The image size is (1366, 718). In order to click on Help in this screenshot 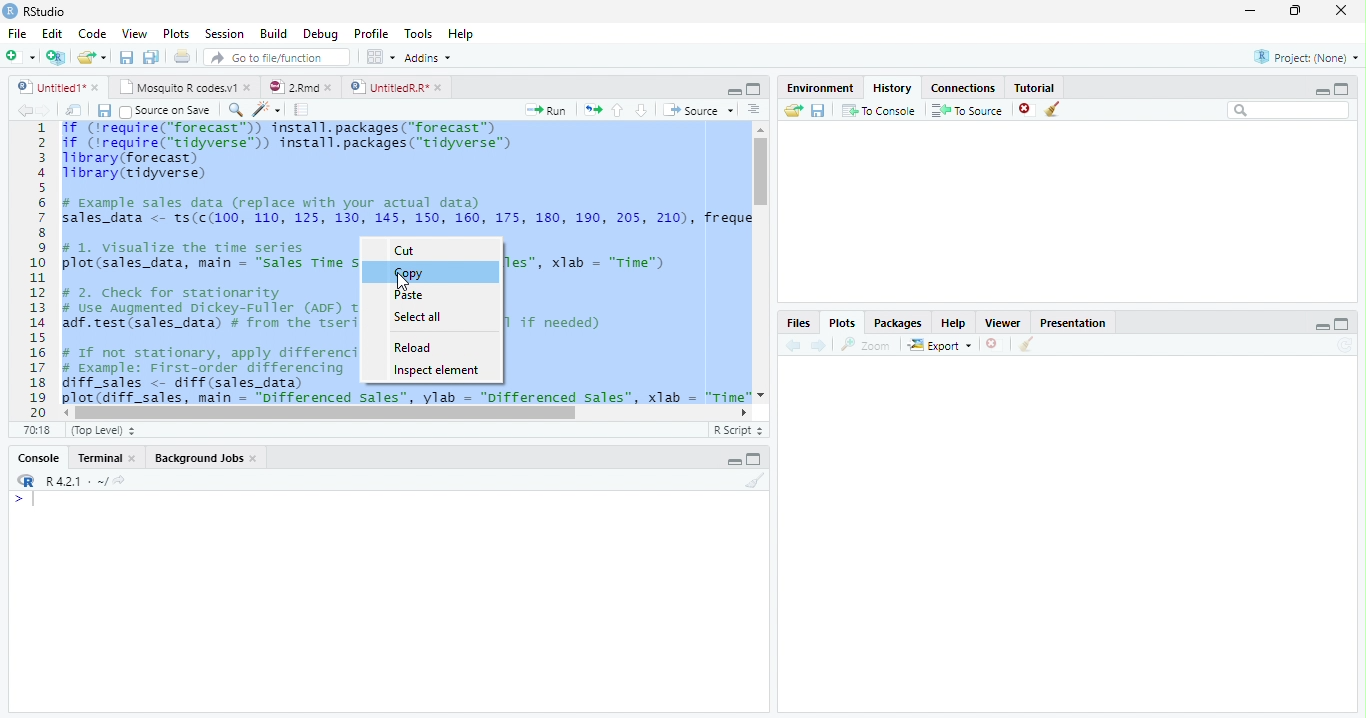, I will do `click(460, 33)`.